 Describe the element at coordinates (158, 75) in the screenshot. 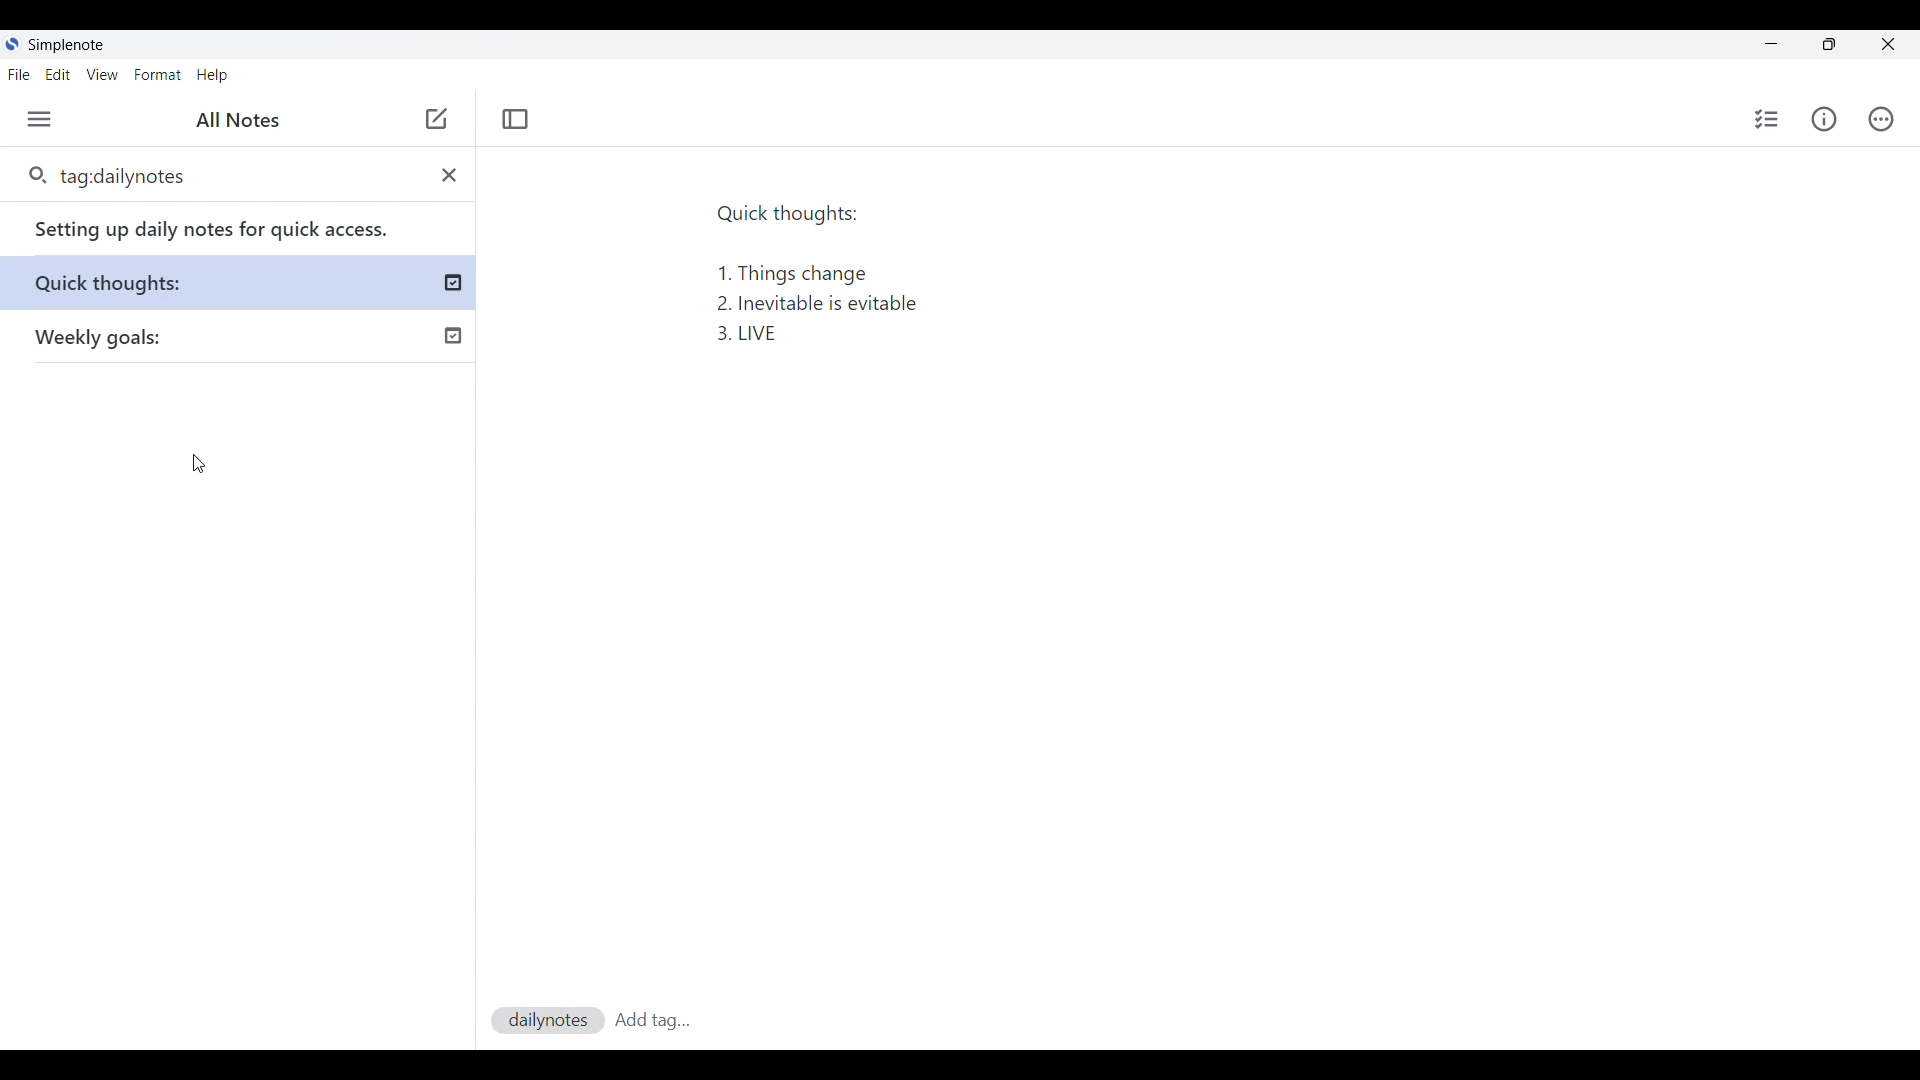

I see `Format menu` at that location.